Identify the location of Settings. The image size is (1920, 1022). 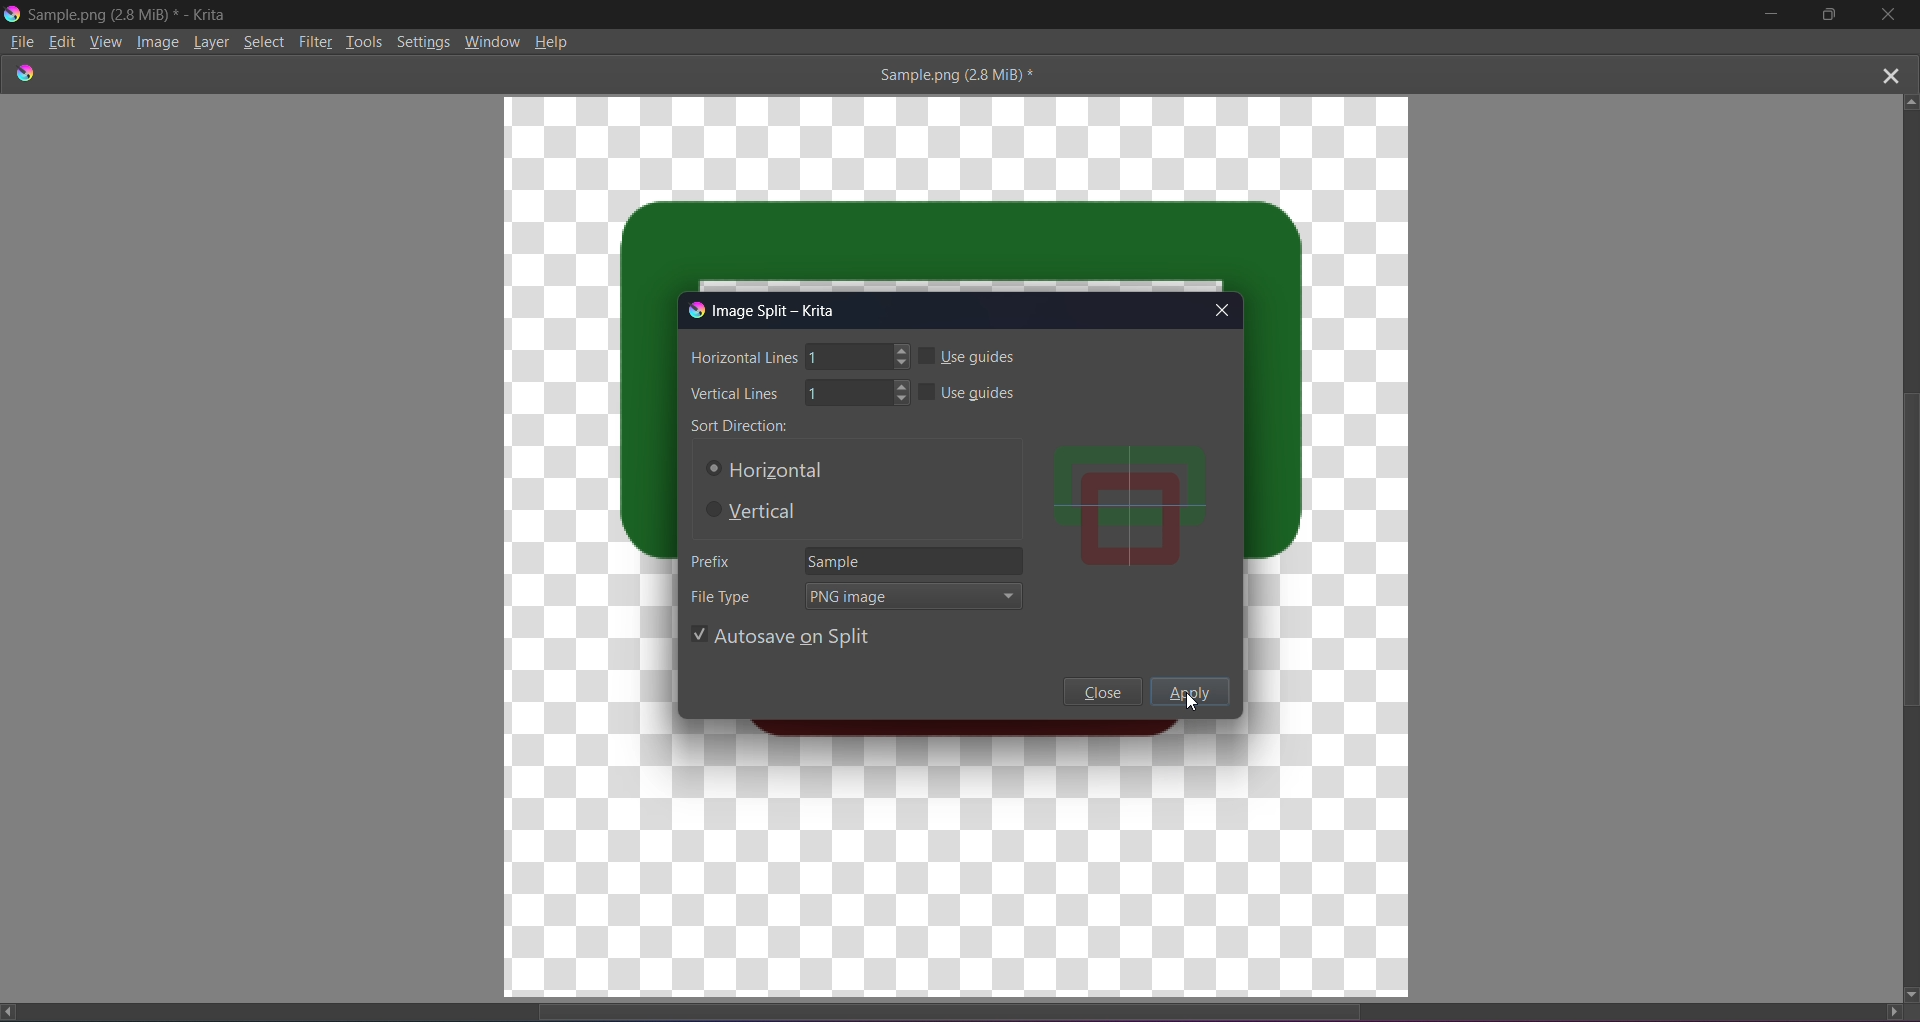
(424, 40).